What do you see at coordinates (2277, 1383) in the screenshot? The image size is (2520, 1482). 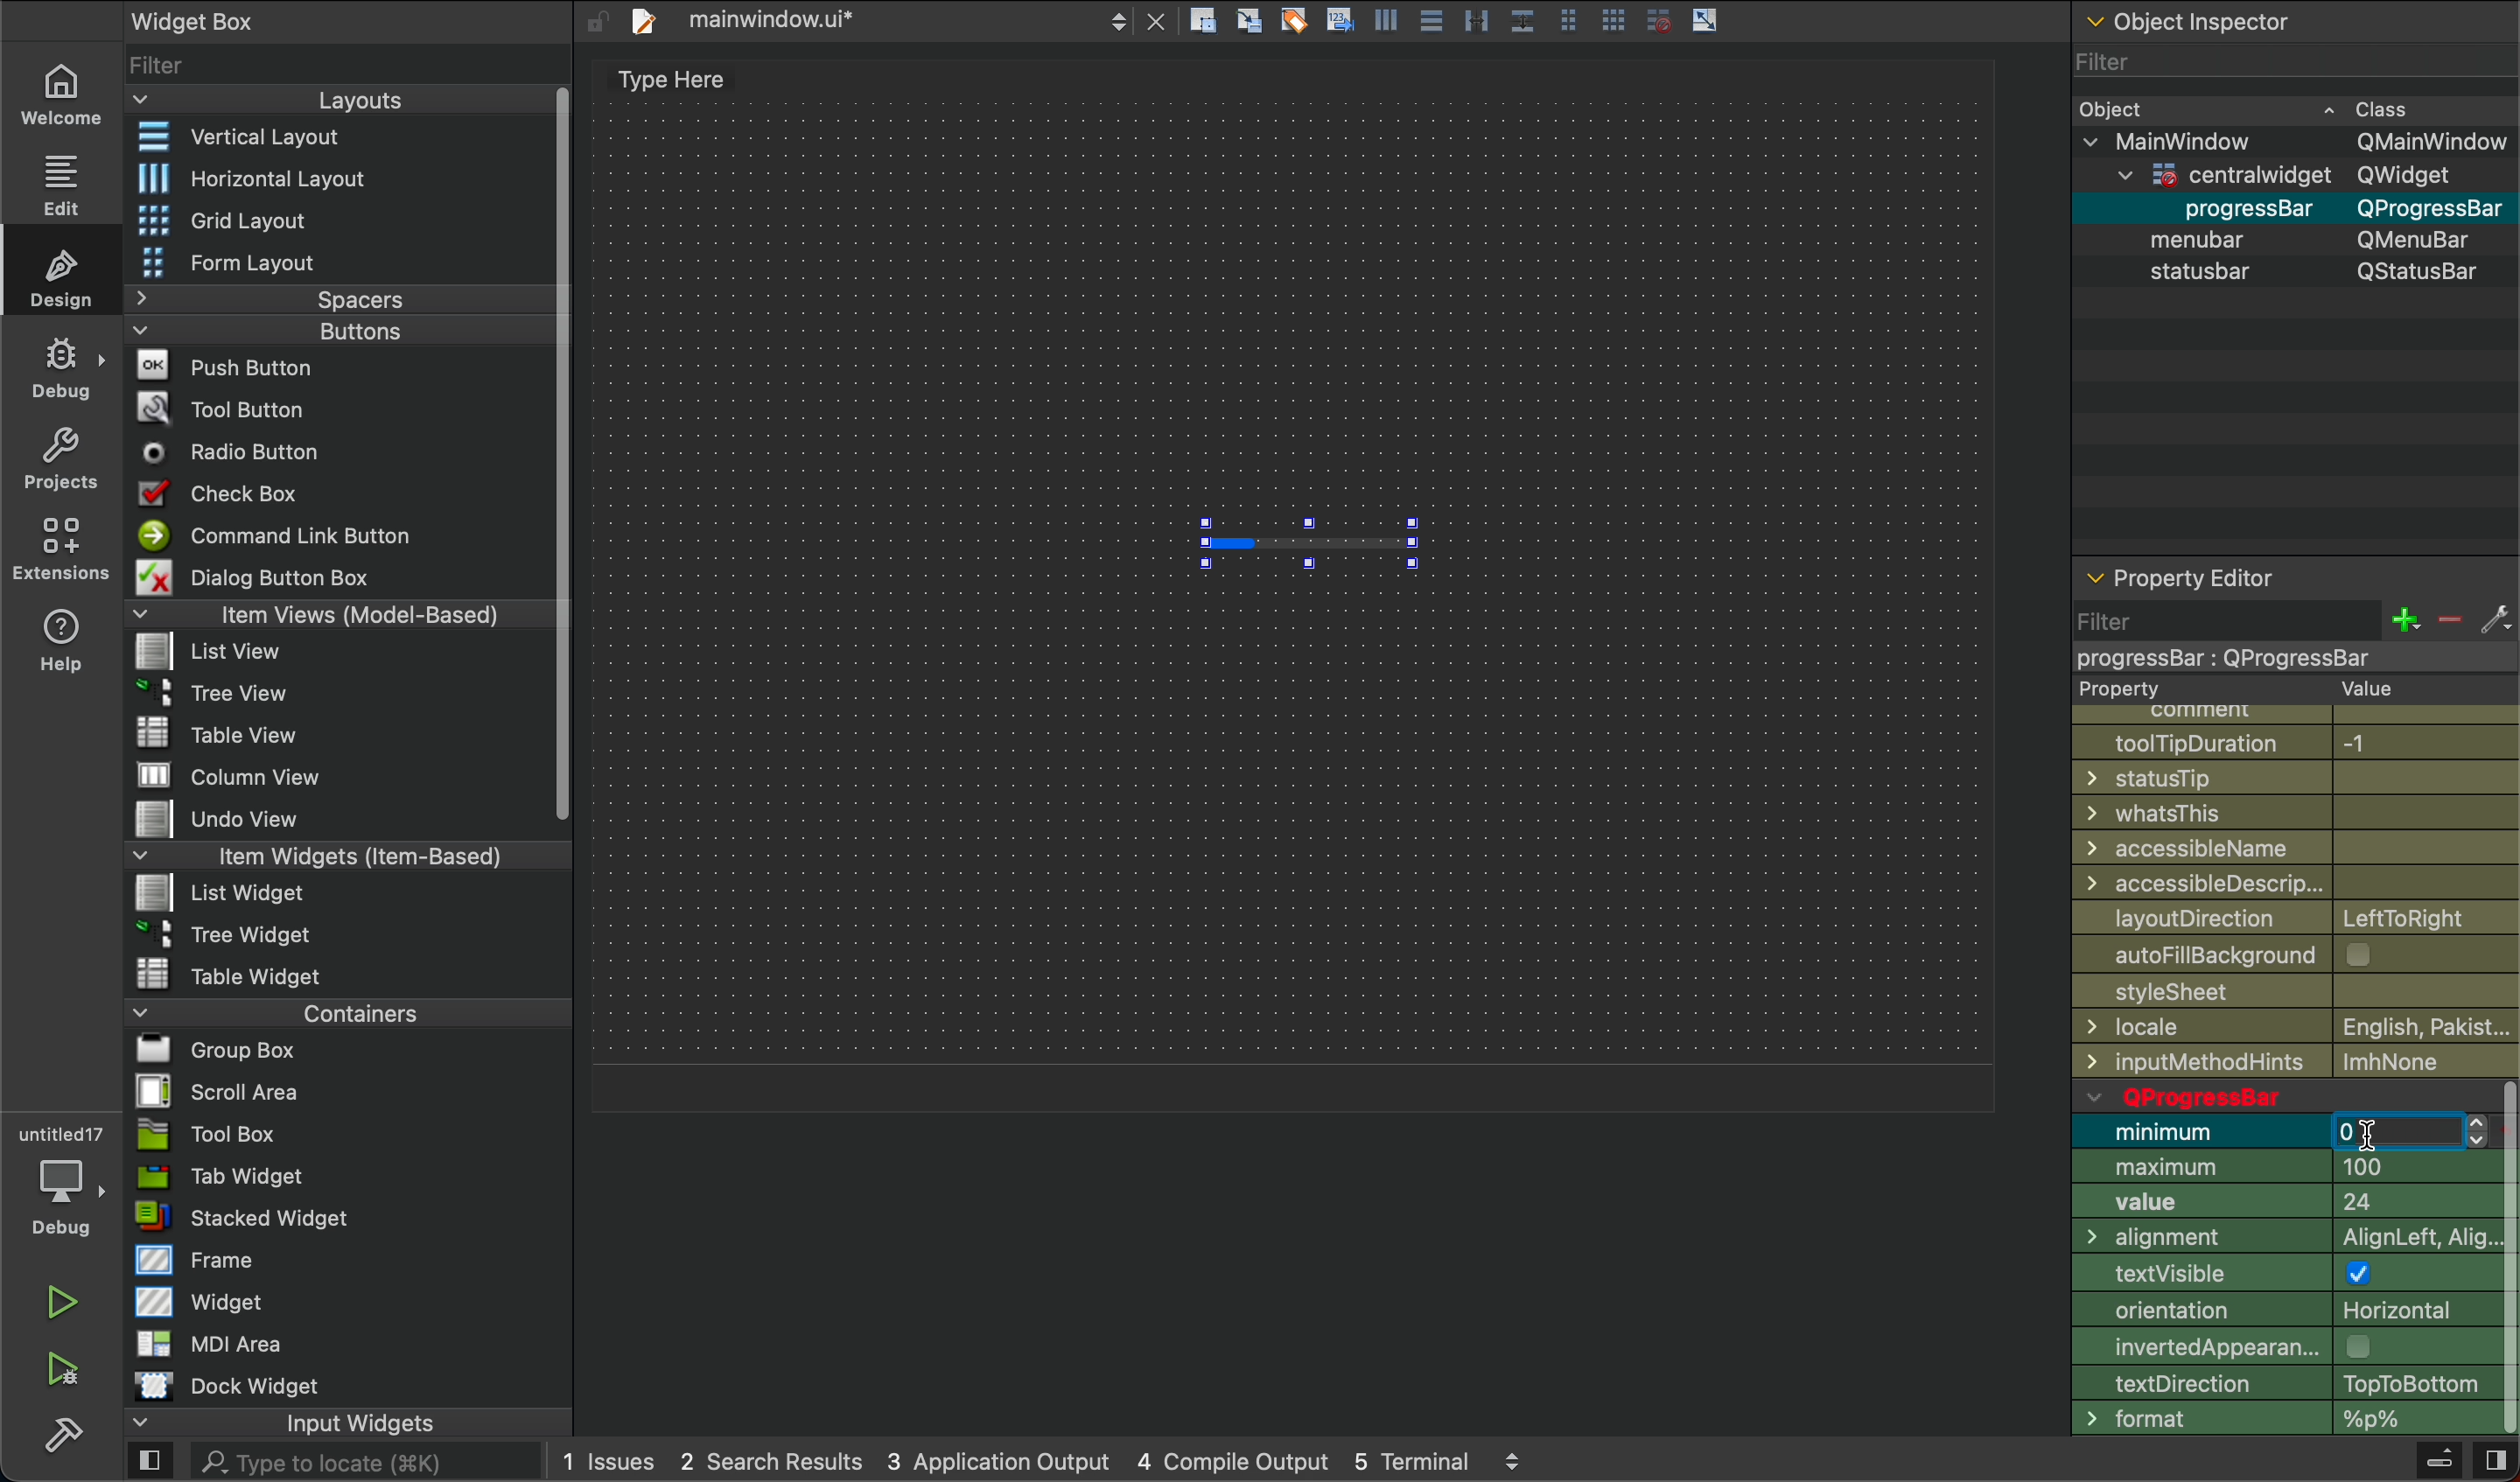 I see `Direction ` at bounding box center [2277, 1383].